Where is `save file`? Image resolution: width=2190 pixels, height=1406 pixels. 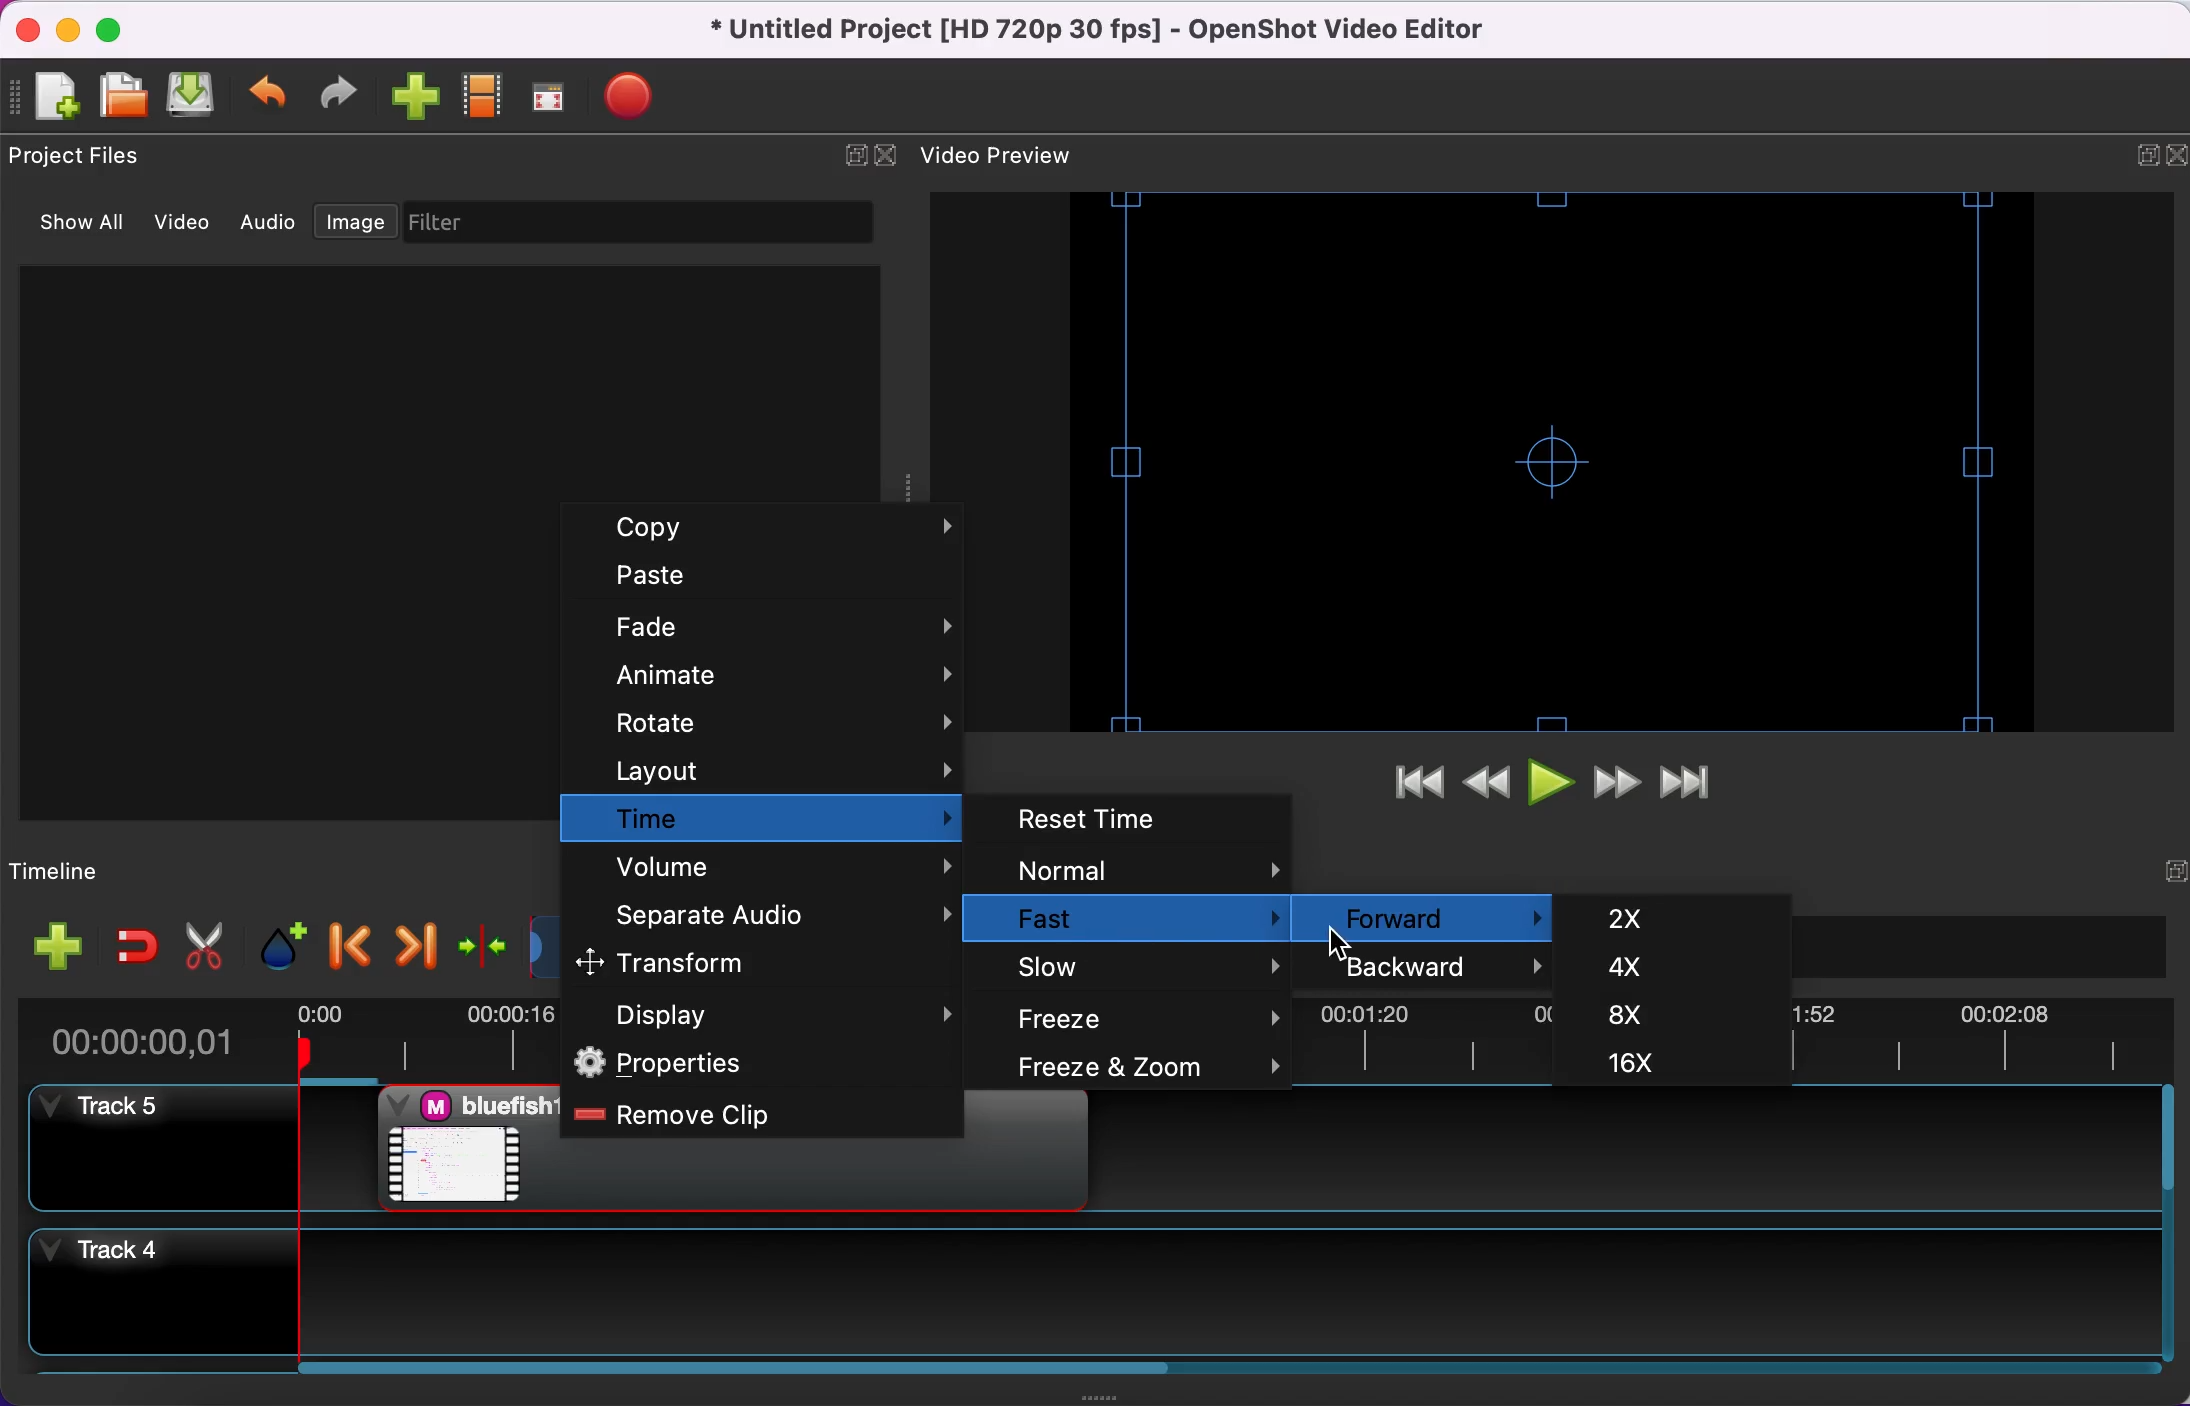 save file is located at coordinates (197, 97).